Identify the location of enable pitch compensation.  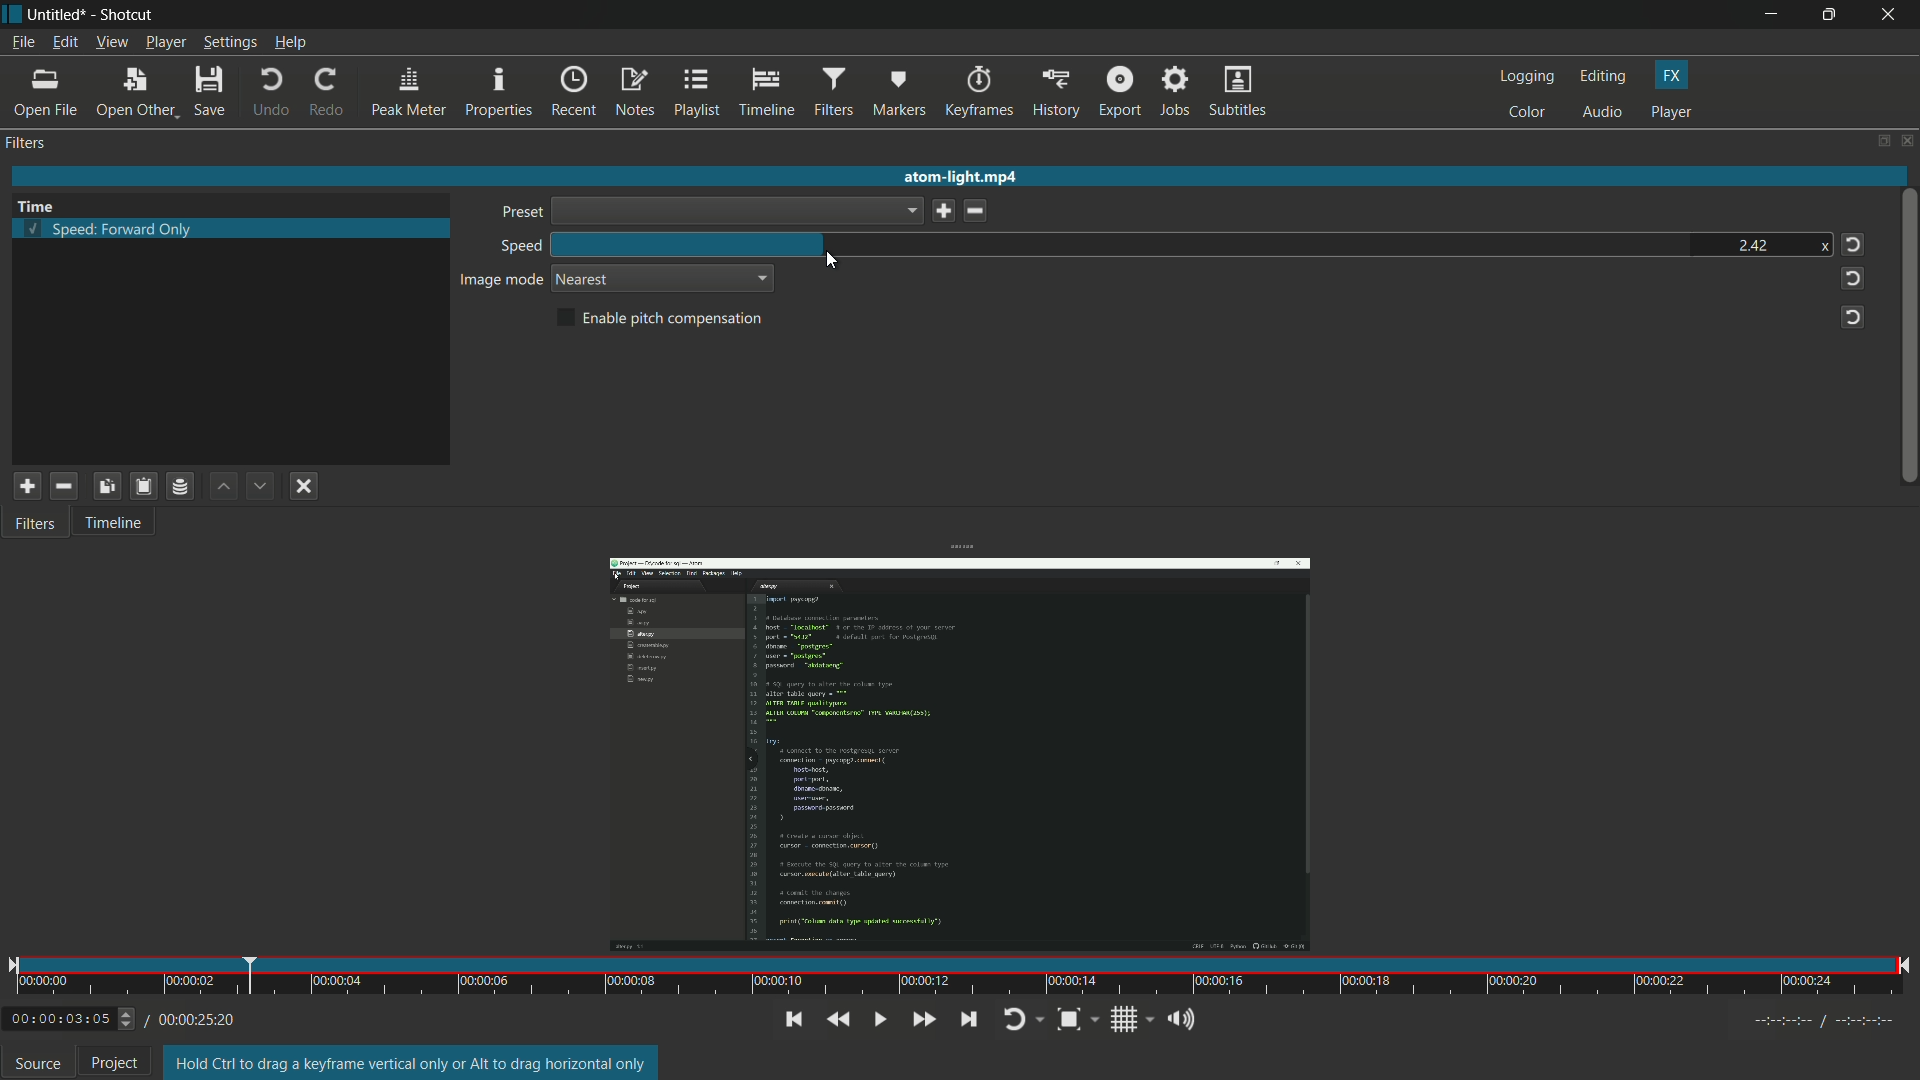
(662, 319).